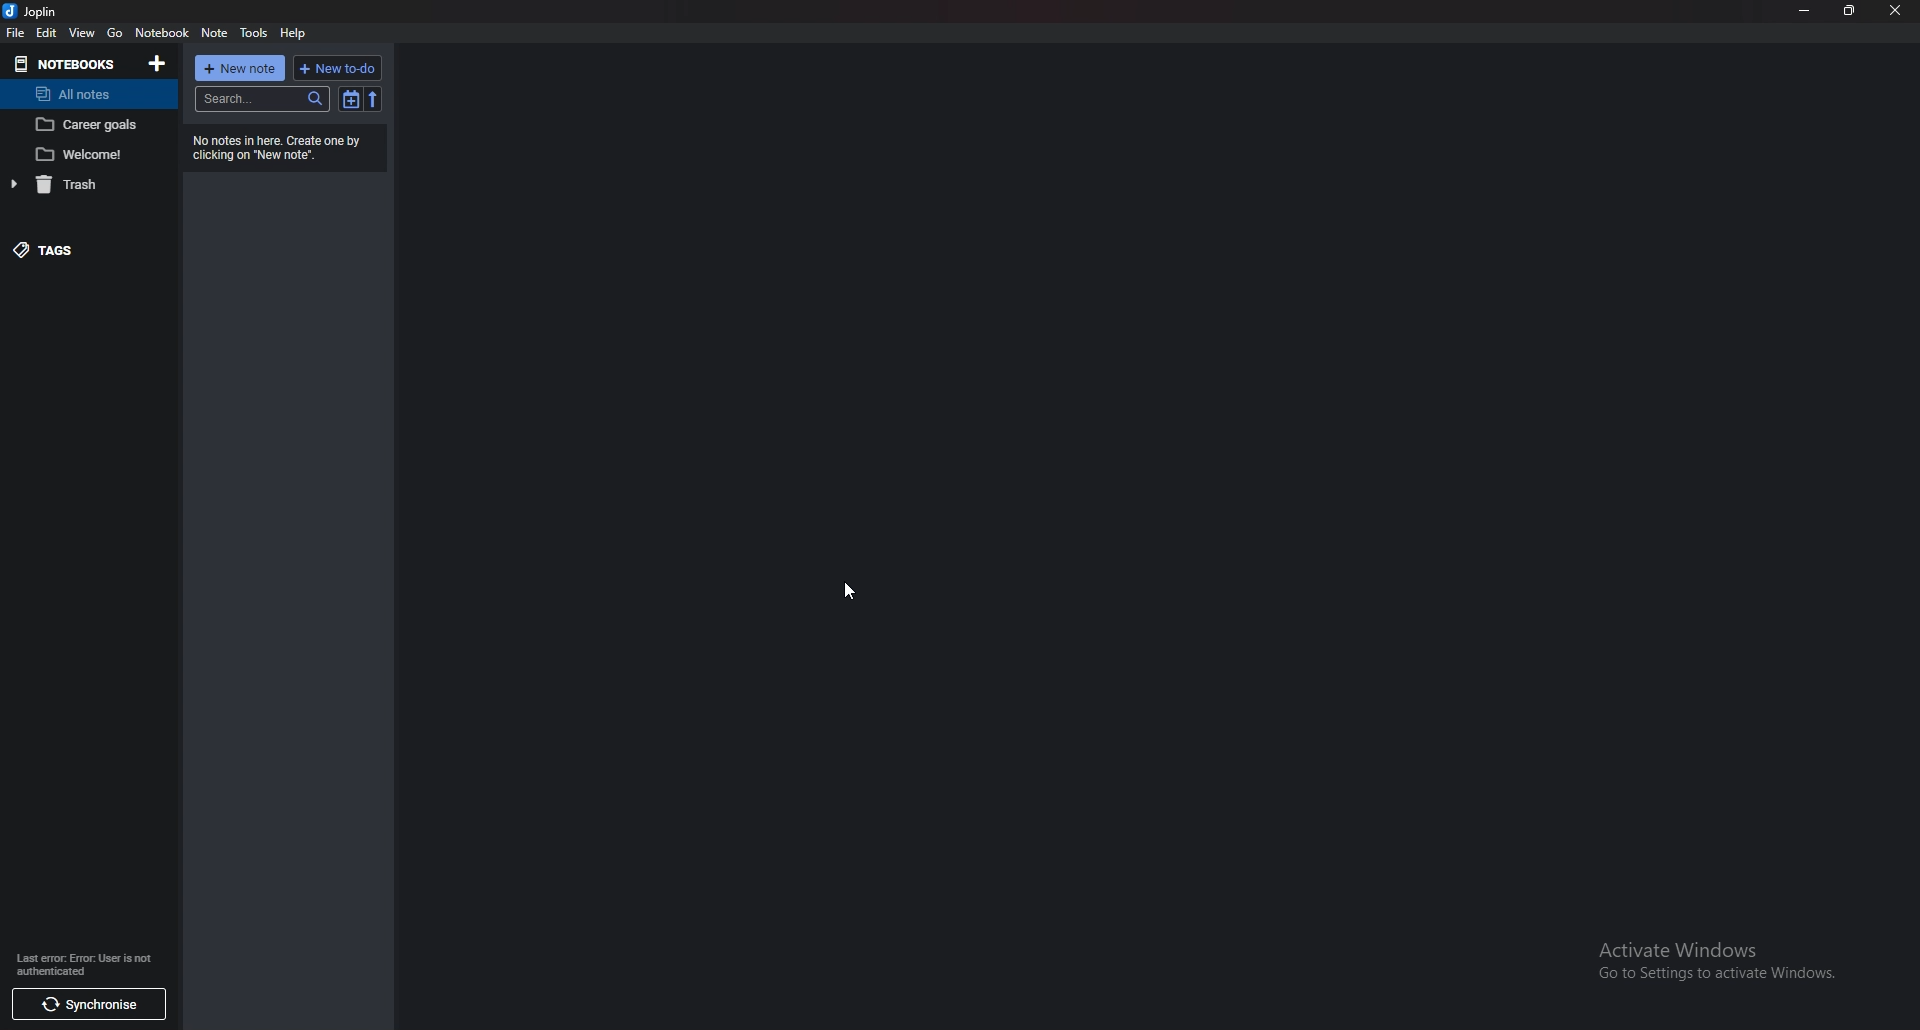  What do you see at coordinates (84, 185) in the screenshot?
I see `trash` at bounding box center [84, 185].